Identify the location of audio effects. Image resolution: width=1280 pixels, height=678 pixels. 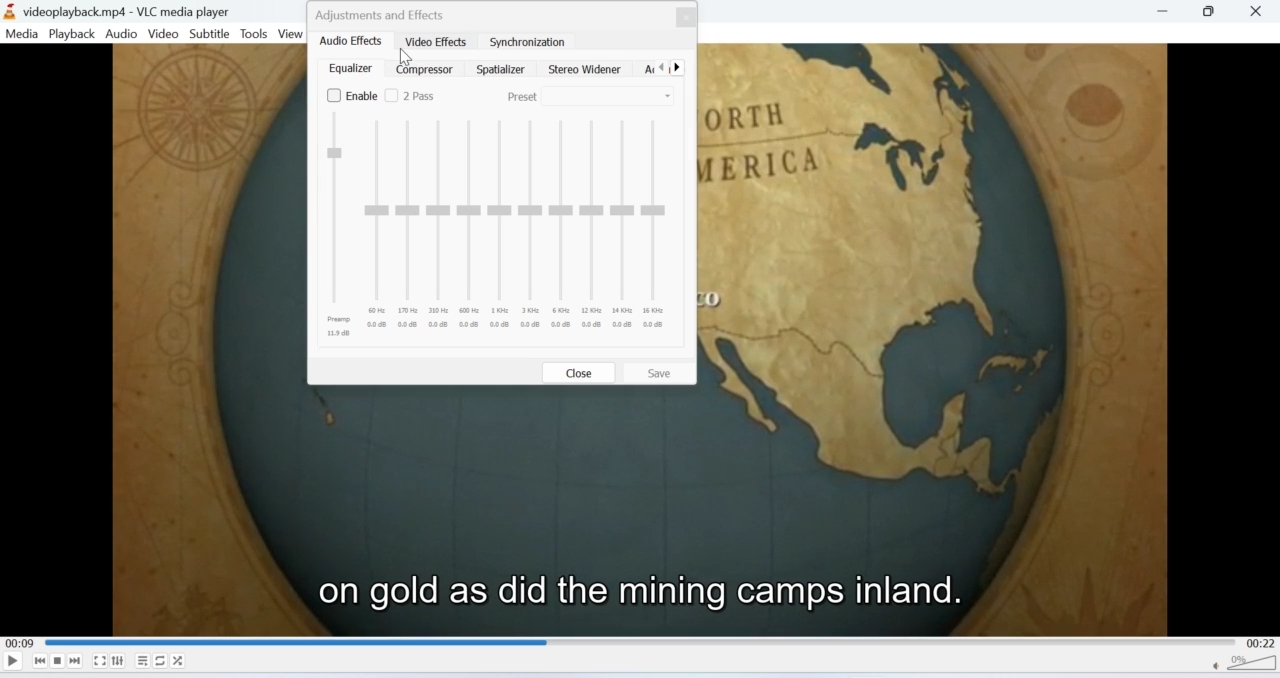
(355, 42).